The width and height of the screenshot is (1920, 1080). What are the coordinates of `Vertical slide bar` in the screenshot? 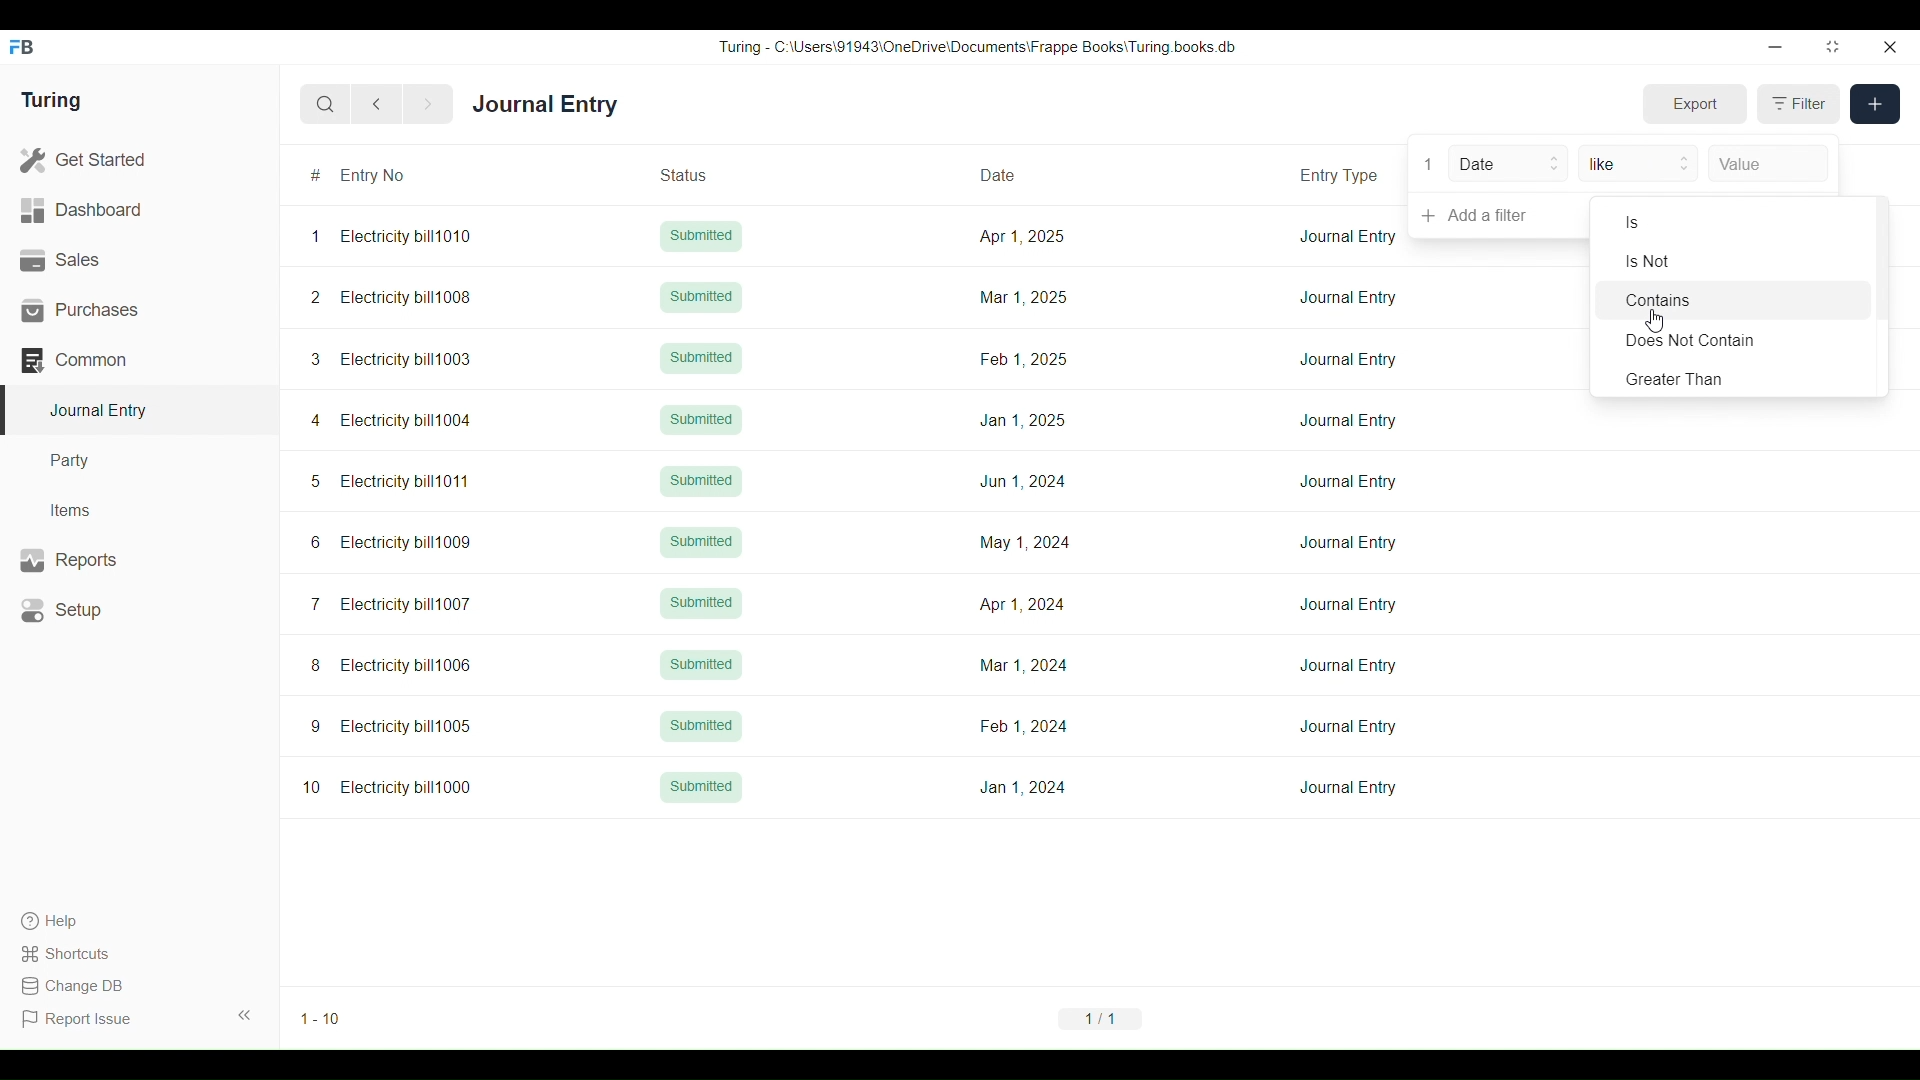 It's located at (1882, 296).